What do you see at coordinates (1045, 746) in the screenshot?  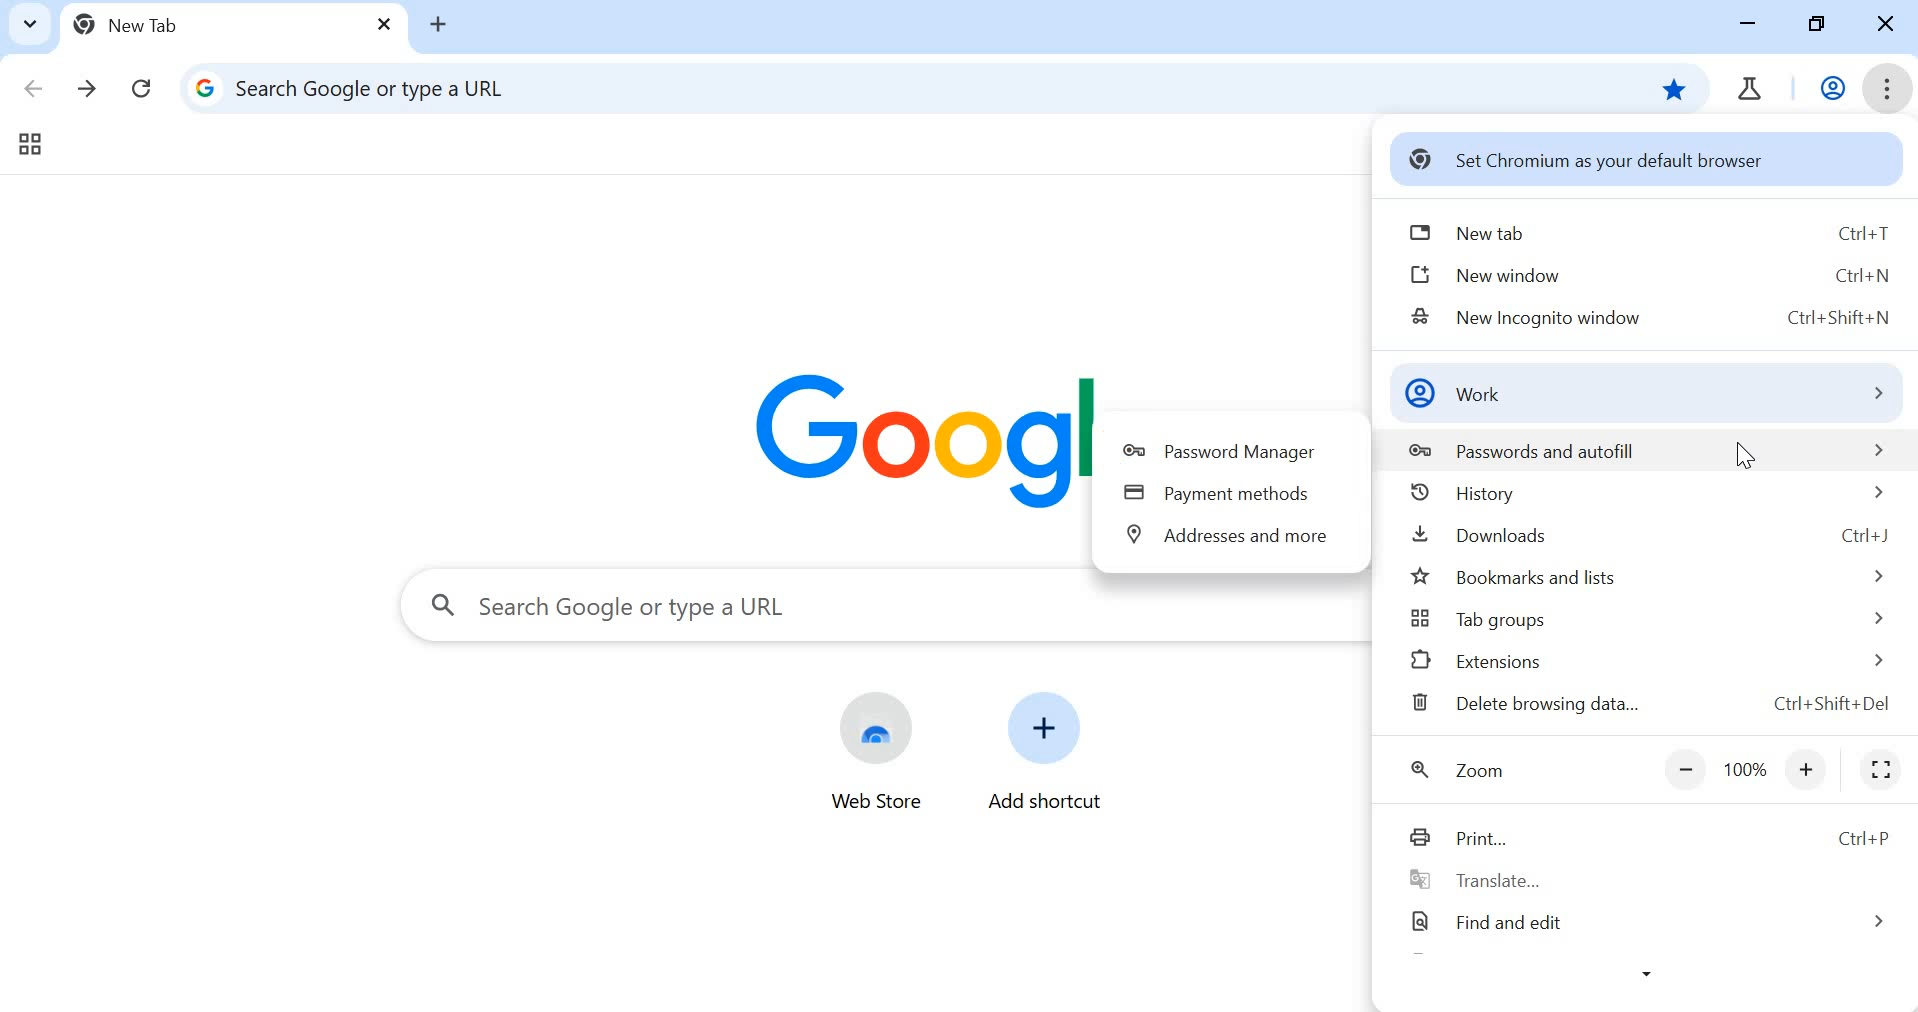 I see `add shortcut` at bounding box center [1045, 746].